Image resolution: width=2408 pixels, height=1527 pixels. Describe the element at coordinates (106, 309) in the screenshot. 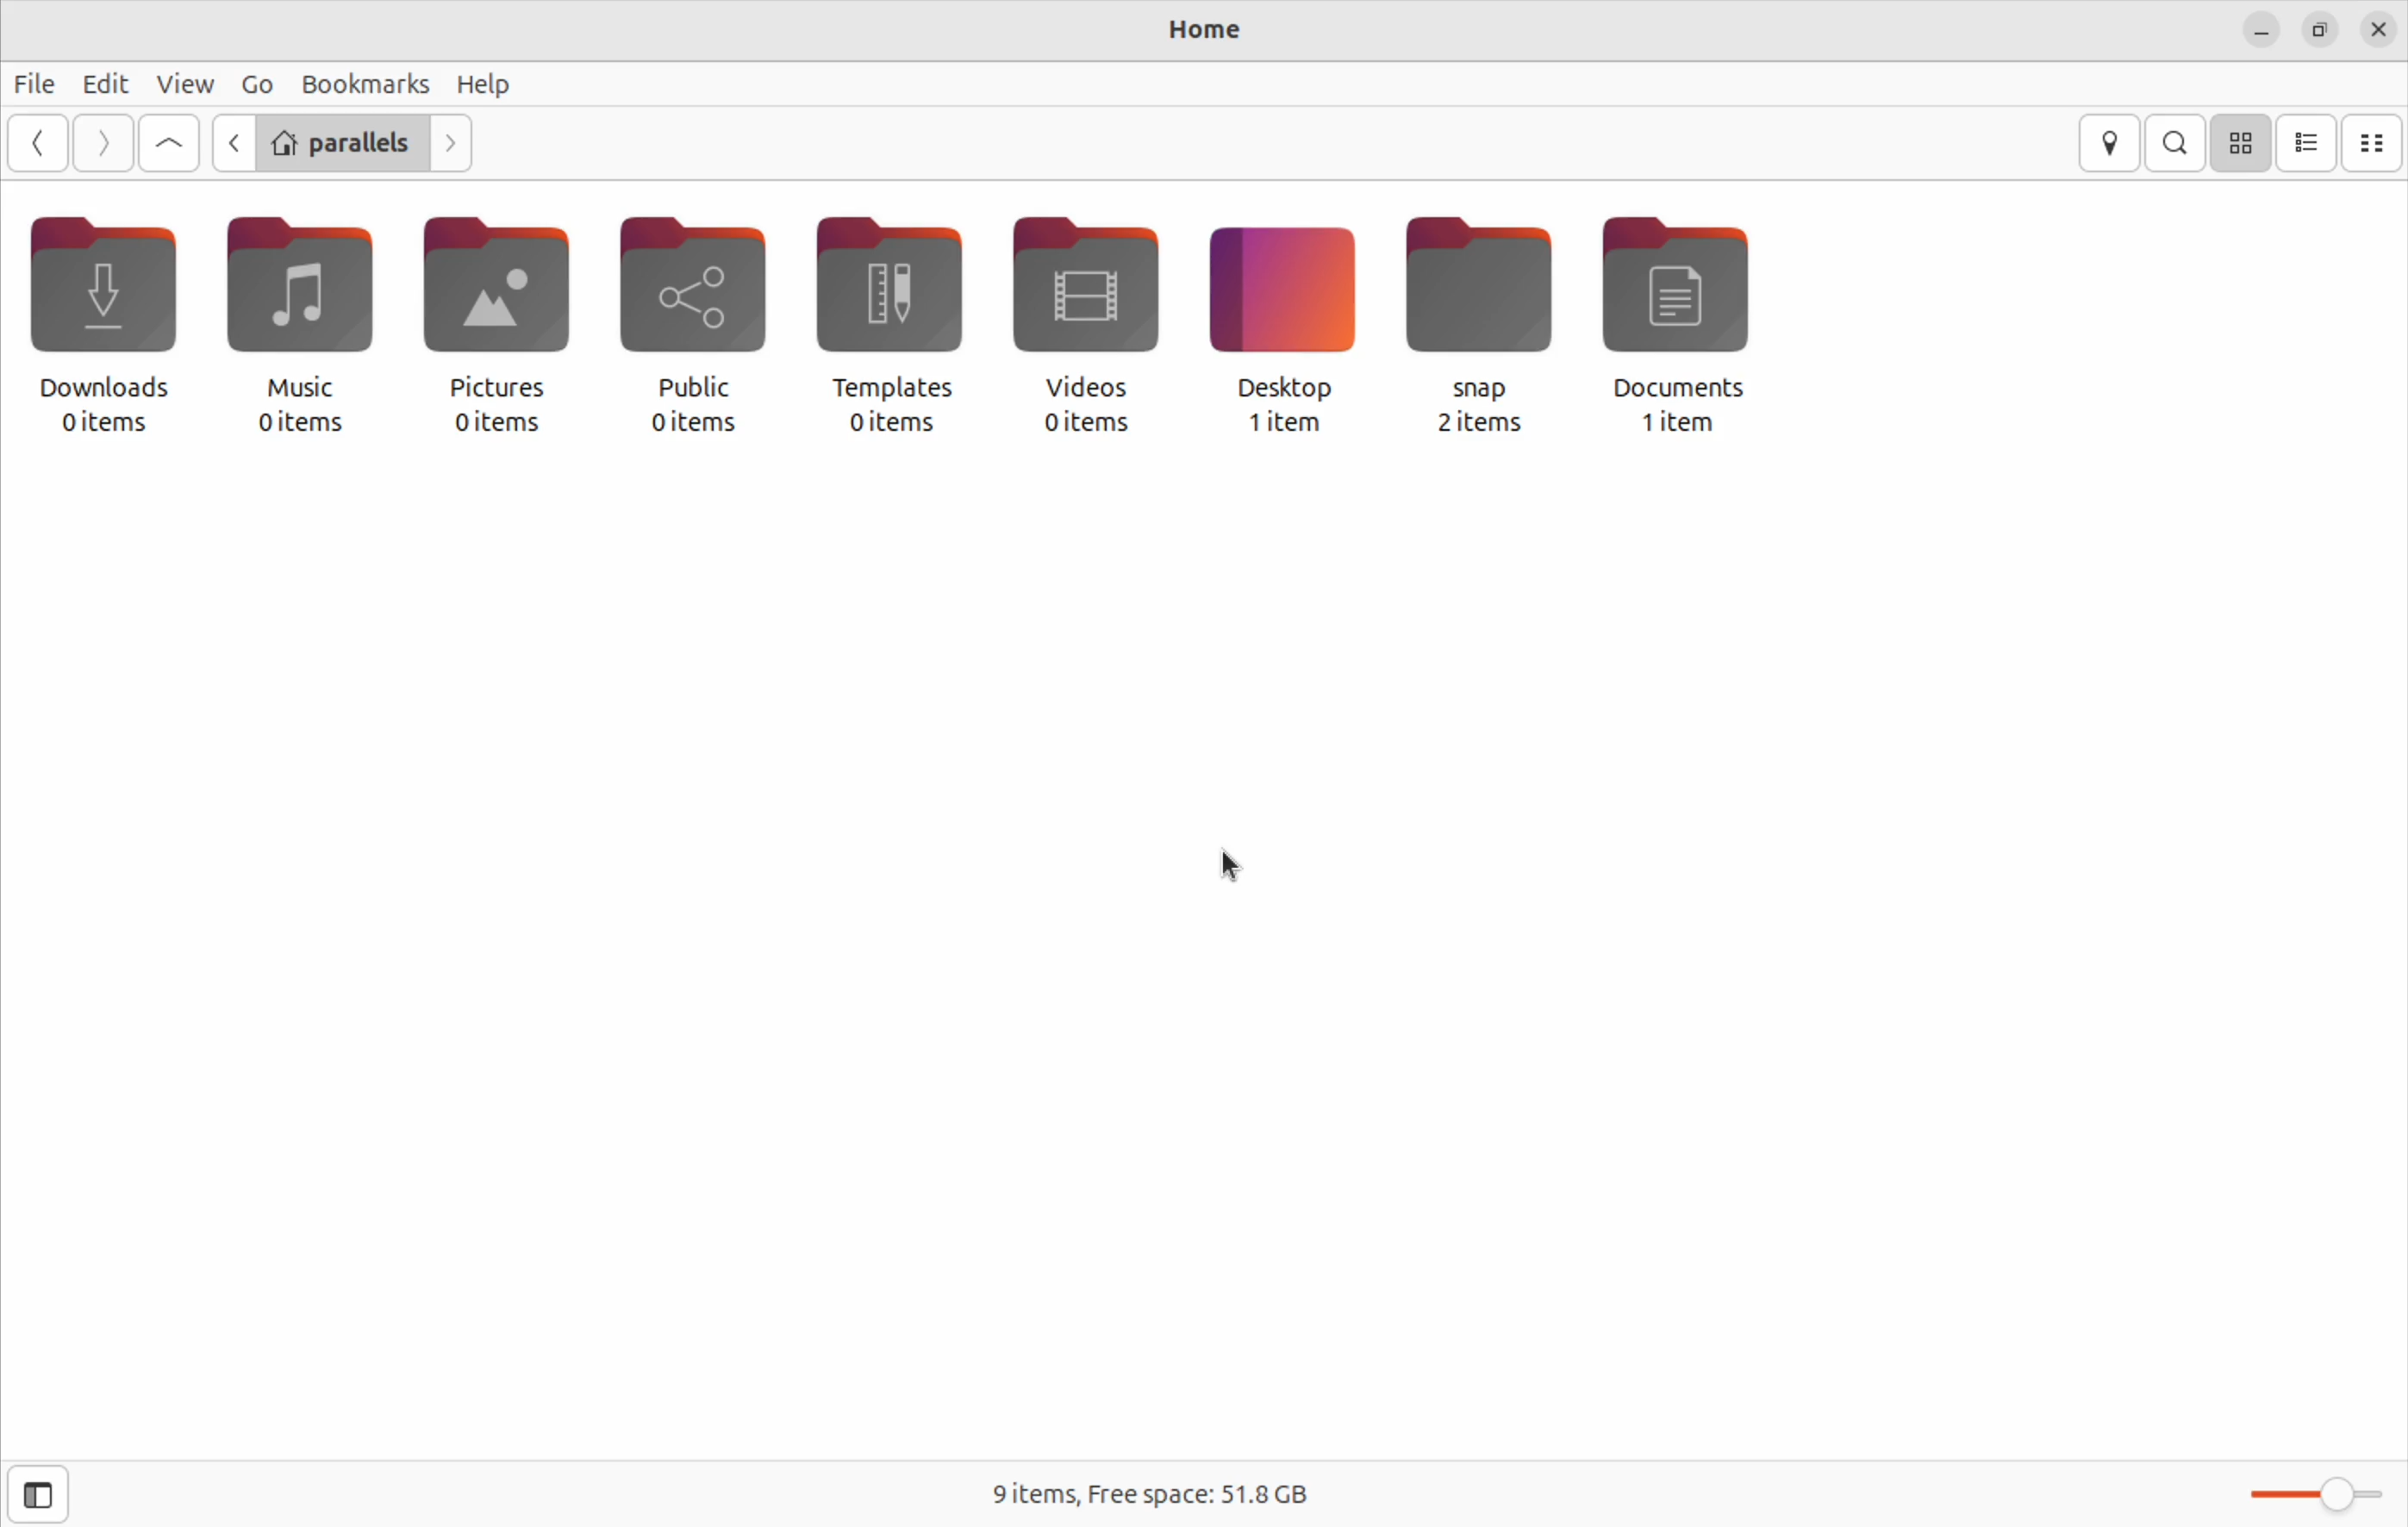

I see `downloads` at that location.